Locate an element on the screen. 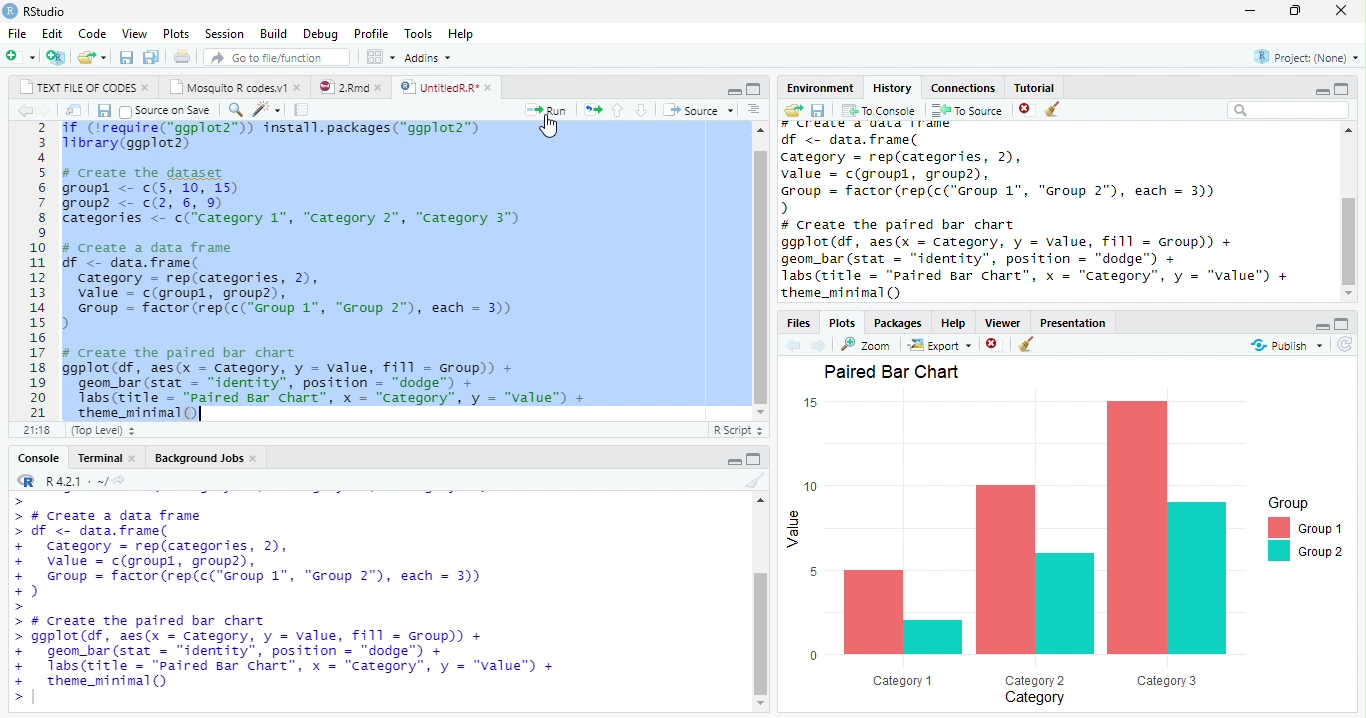 The image size is (1366, 718). go forward is located at coordinates (42, 111).